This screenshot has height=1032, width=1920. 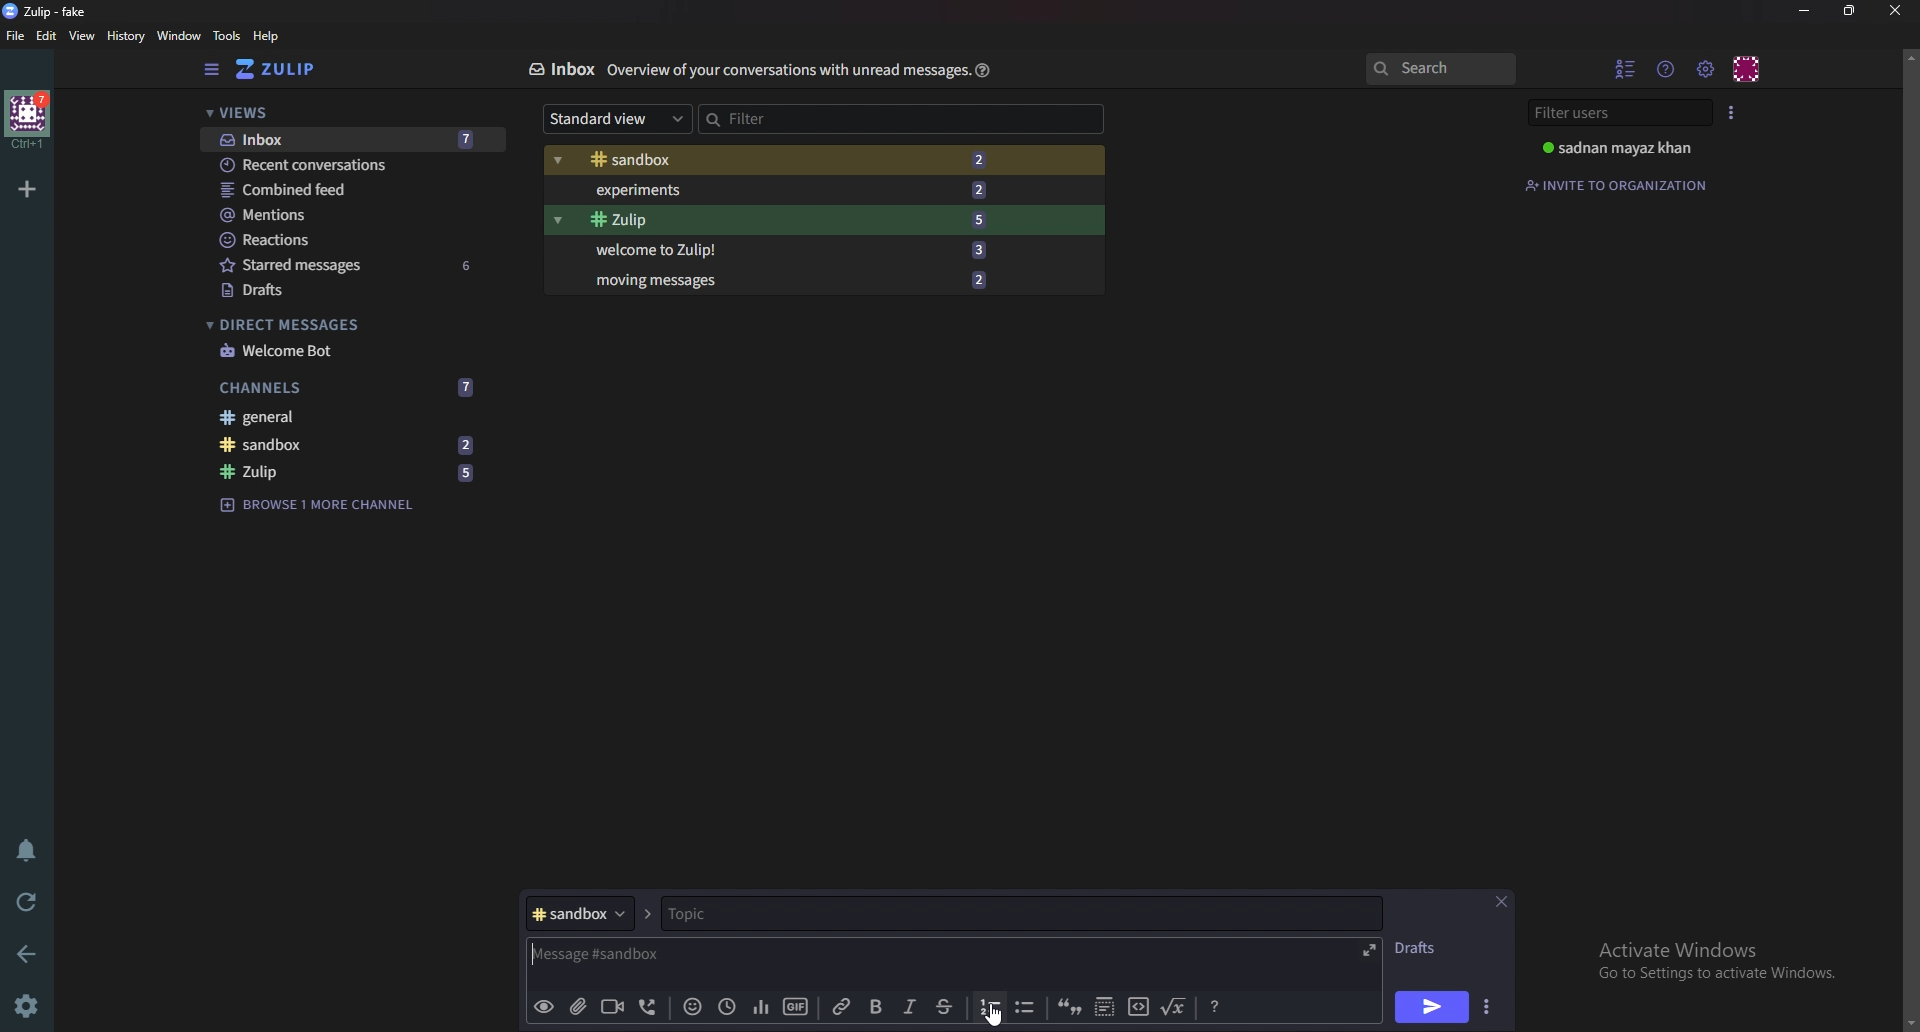 I want to click on bold, so click(x=874, y=1007).